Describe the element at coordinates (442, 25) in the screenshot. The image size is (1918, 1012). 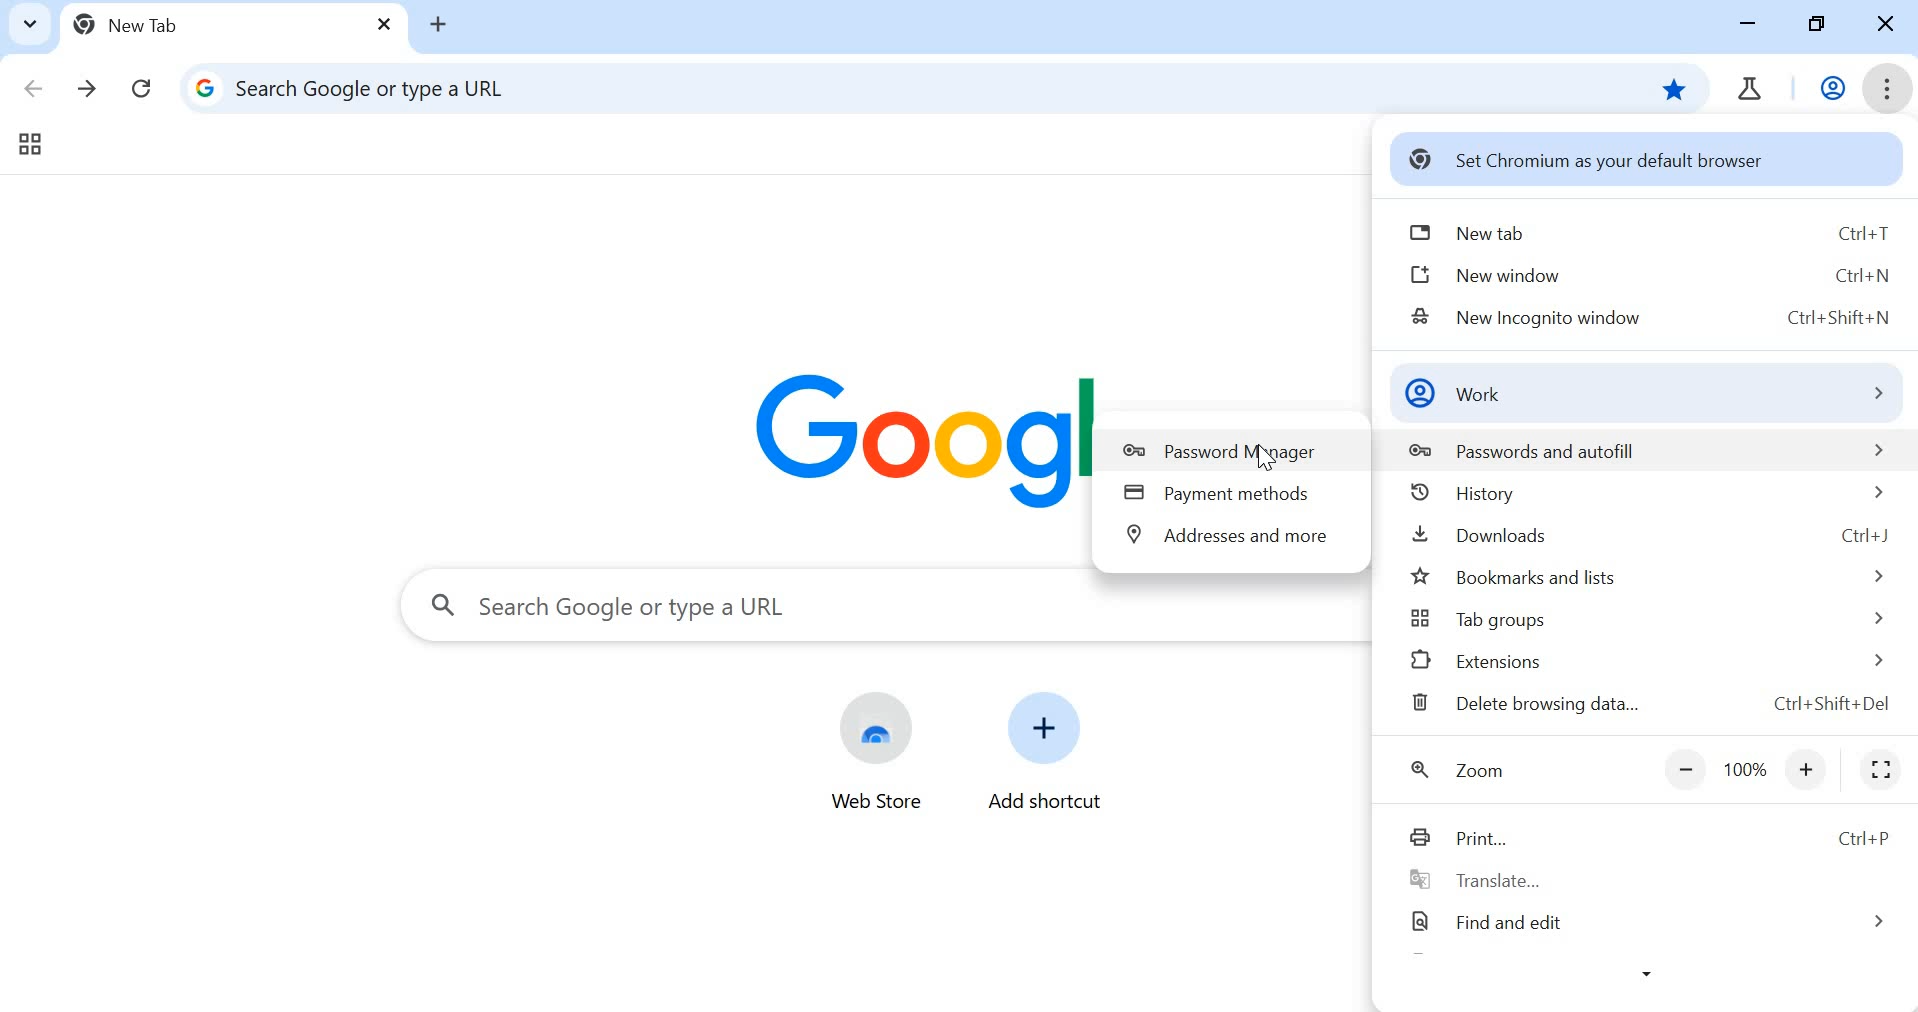
I see `add tab` at that location.